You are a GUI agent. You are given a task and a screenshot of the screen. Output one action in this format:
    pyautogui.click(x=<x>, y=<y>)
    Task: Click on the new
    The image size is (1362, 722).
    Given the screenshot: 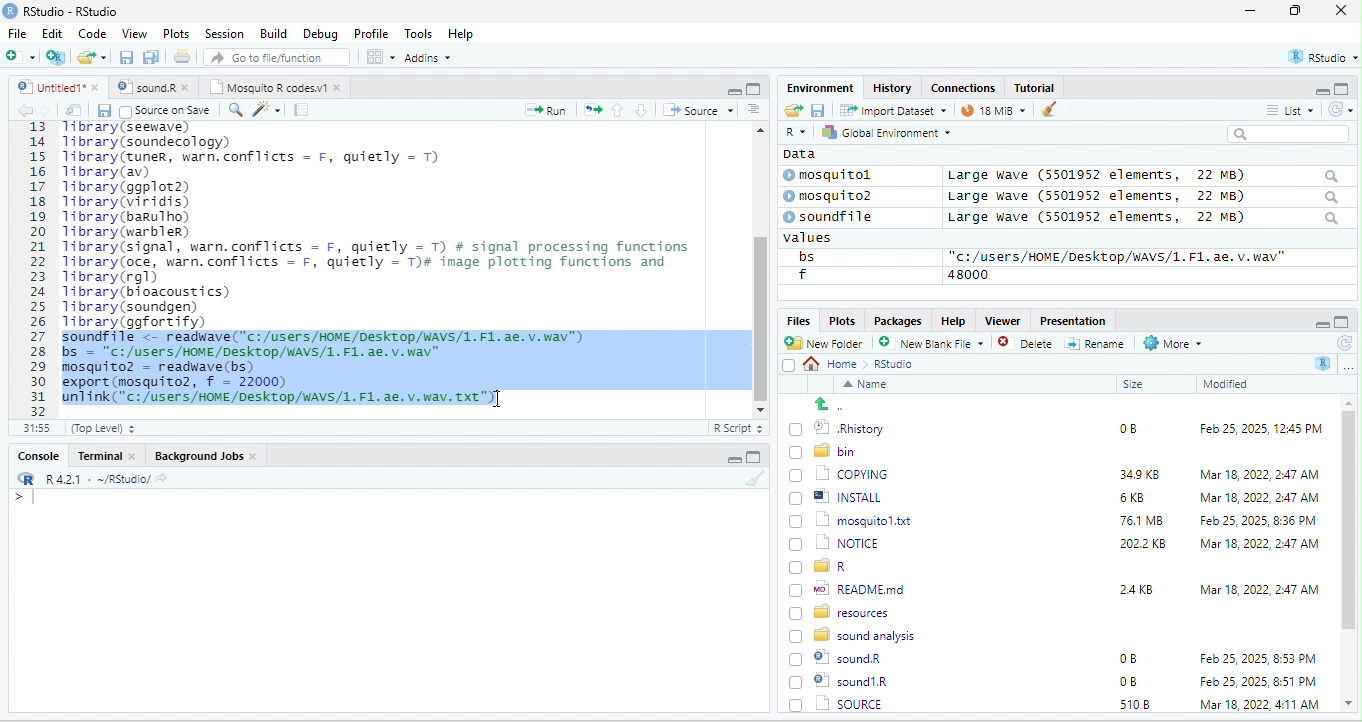 What is the action you would take?
    pyautogui.click(x=20, y=55)
    